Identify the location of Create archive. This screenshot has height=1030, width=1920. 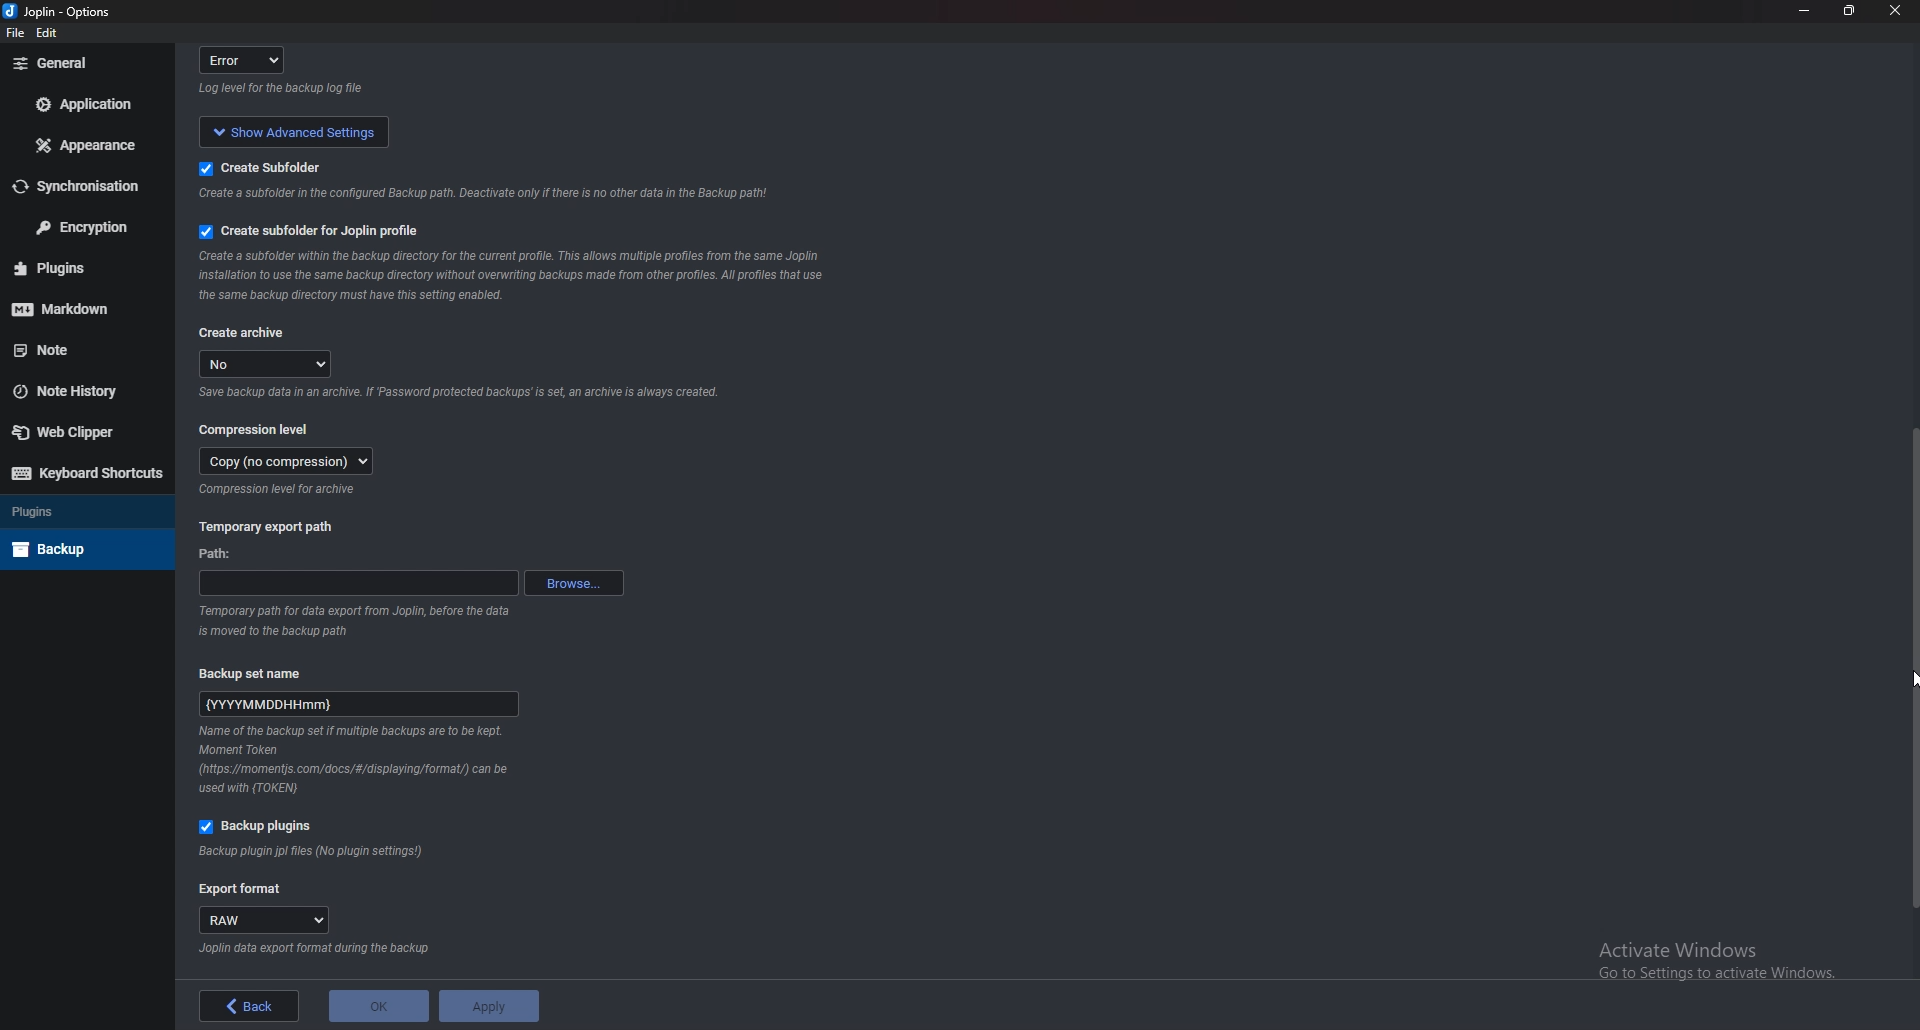
(243, 334).